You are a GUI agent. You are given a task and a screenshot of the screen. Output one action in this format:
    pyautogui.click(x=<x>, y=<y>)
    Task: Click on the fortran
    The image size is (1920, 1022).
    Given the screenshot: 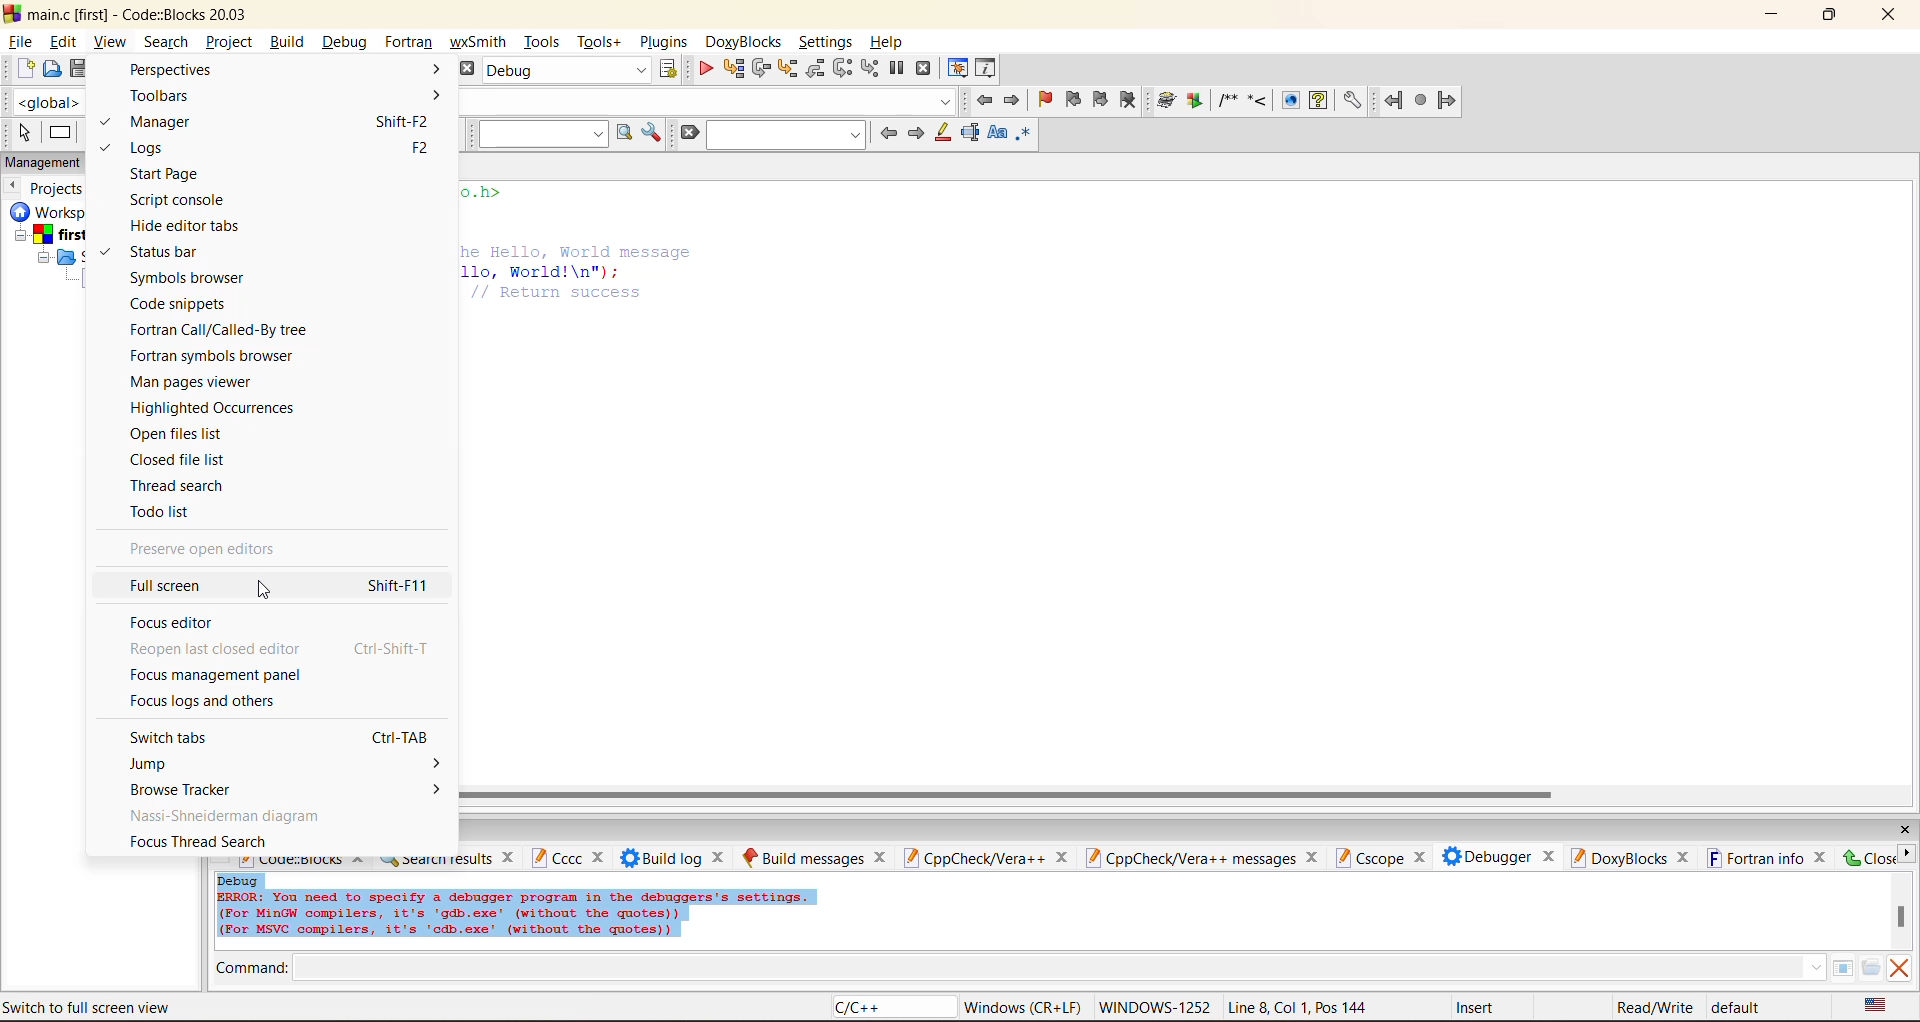 What is the action you would take?
    pyautogui.click(x=407, y=40)
    